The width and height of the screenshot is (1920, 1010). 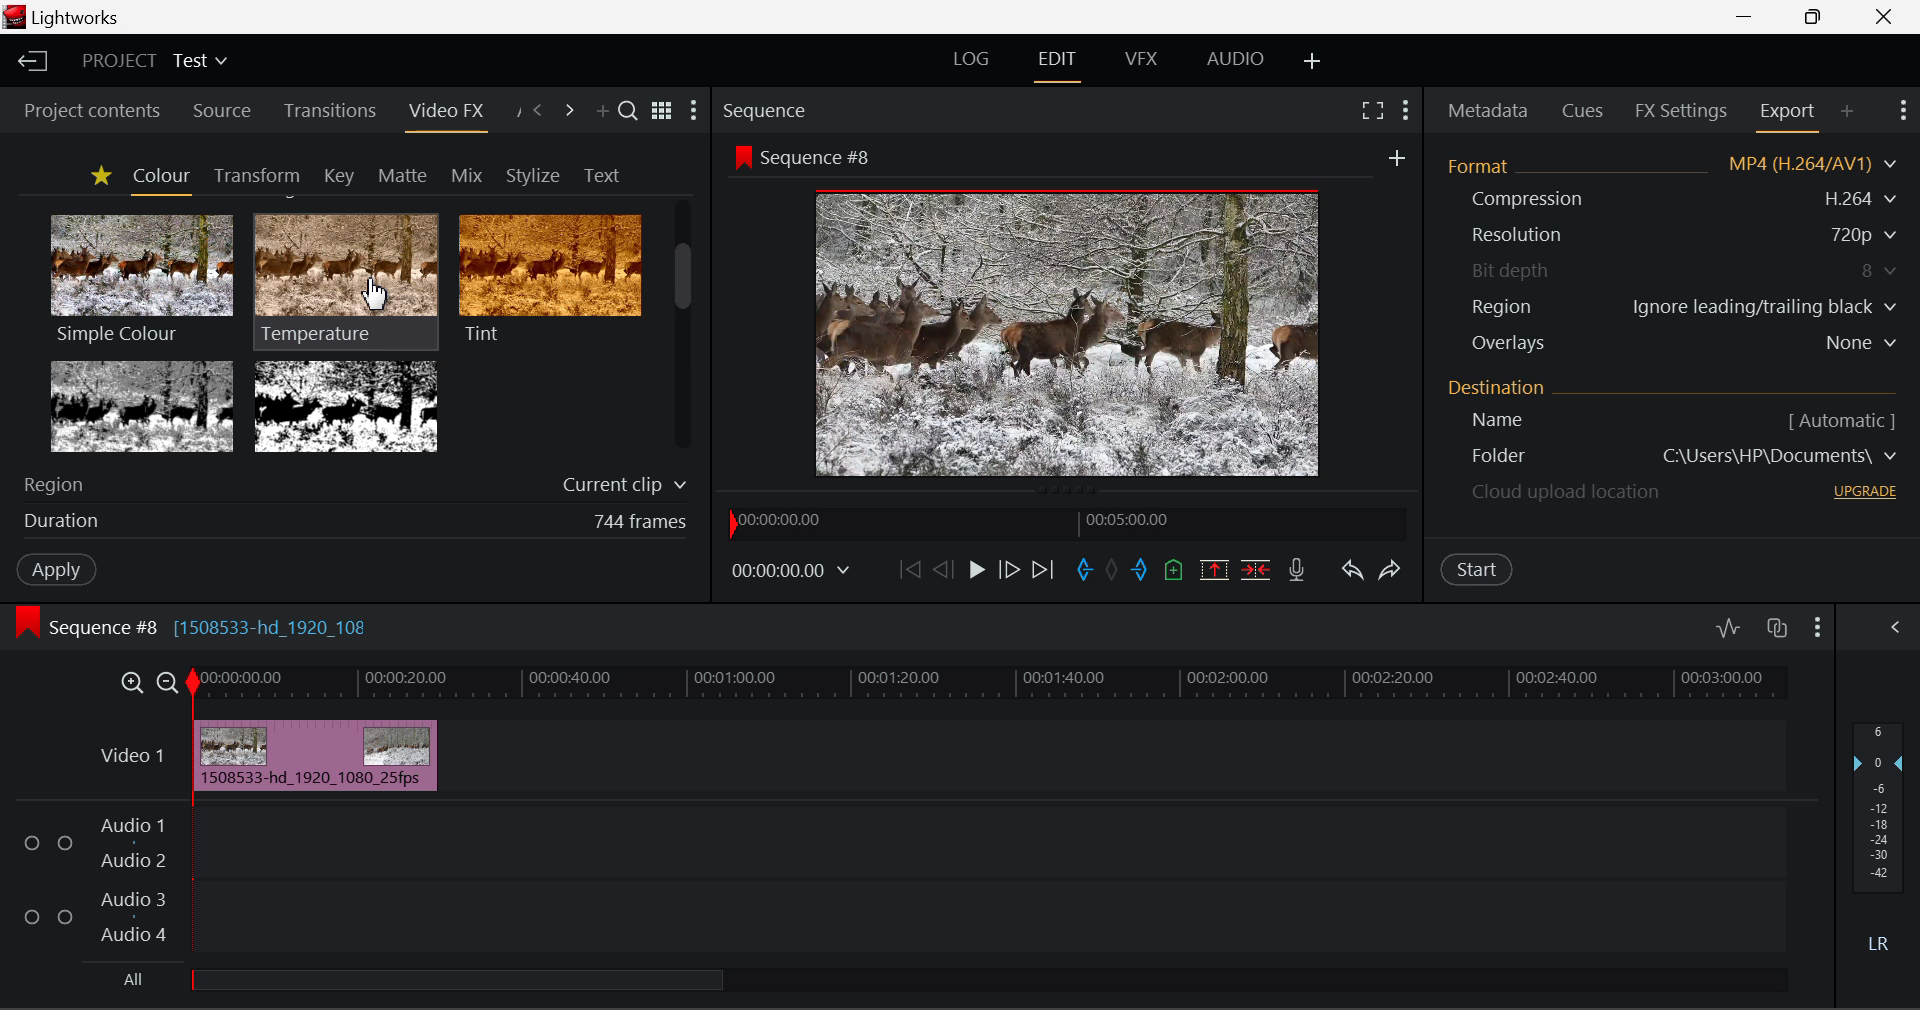 What do you see at coordinates (158, 177) in the screenshot?
I see `Colour` at bounding box center [158, 177].